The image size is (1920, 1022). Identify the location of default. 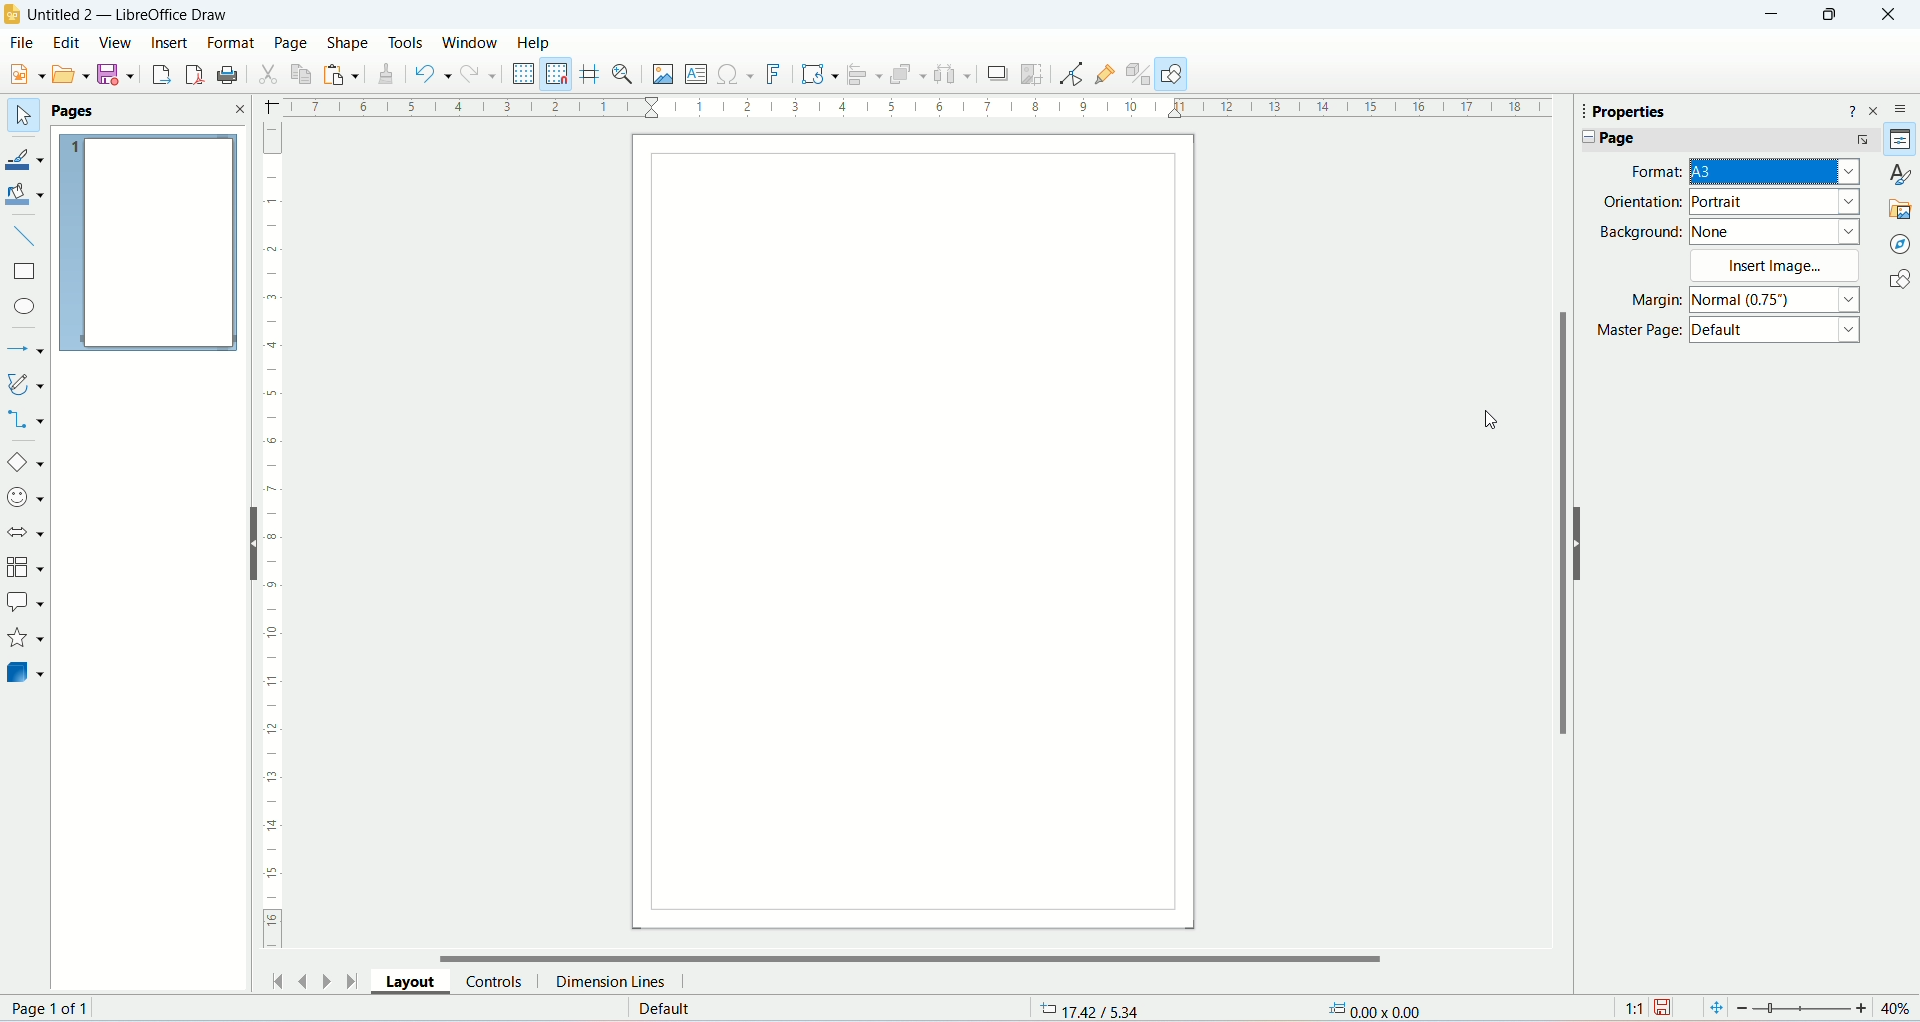
(662, 1009).